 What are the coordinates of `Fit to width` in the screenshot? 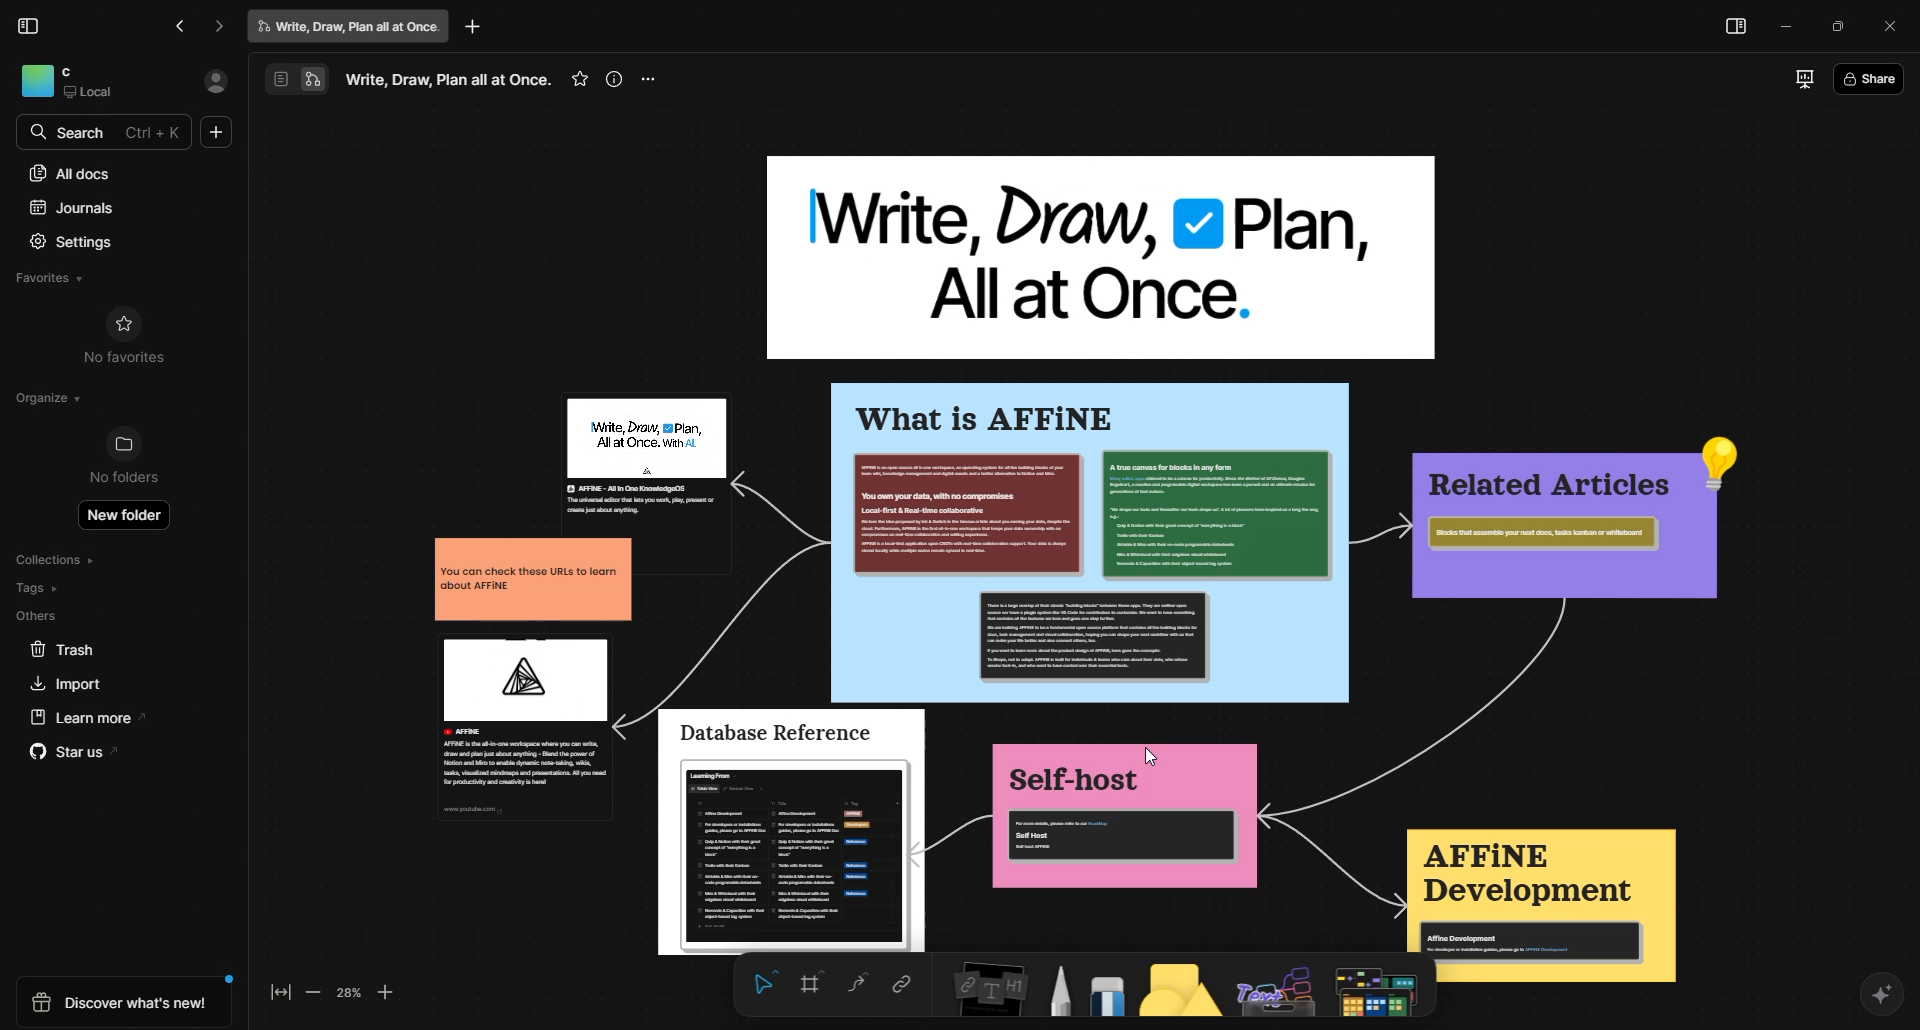 It's located at (276, 994).